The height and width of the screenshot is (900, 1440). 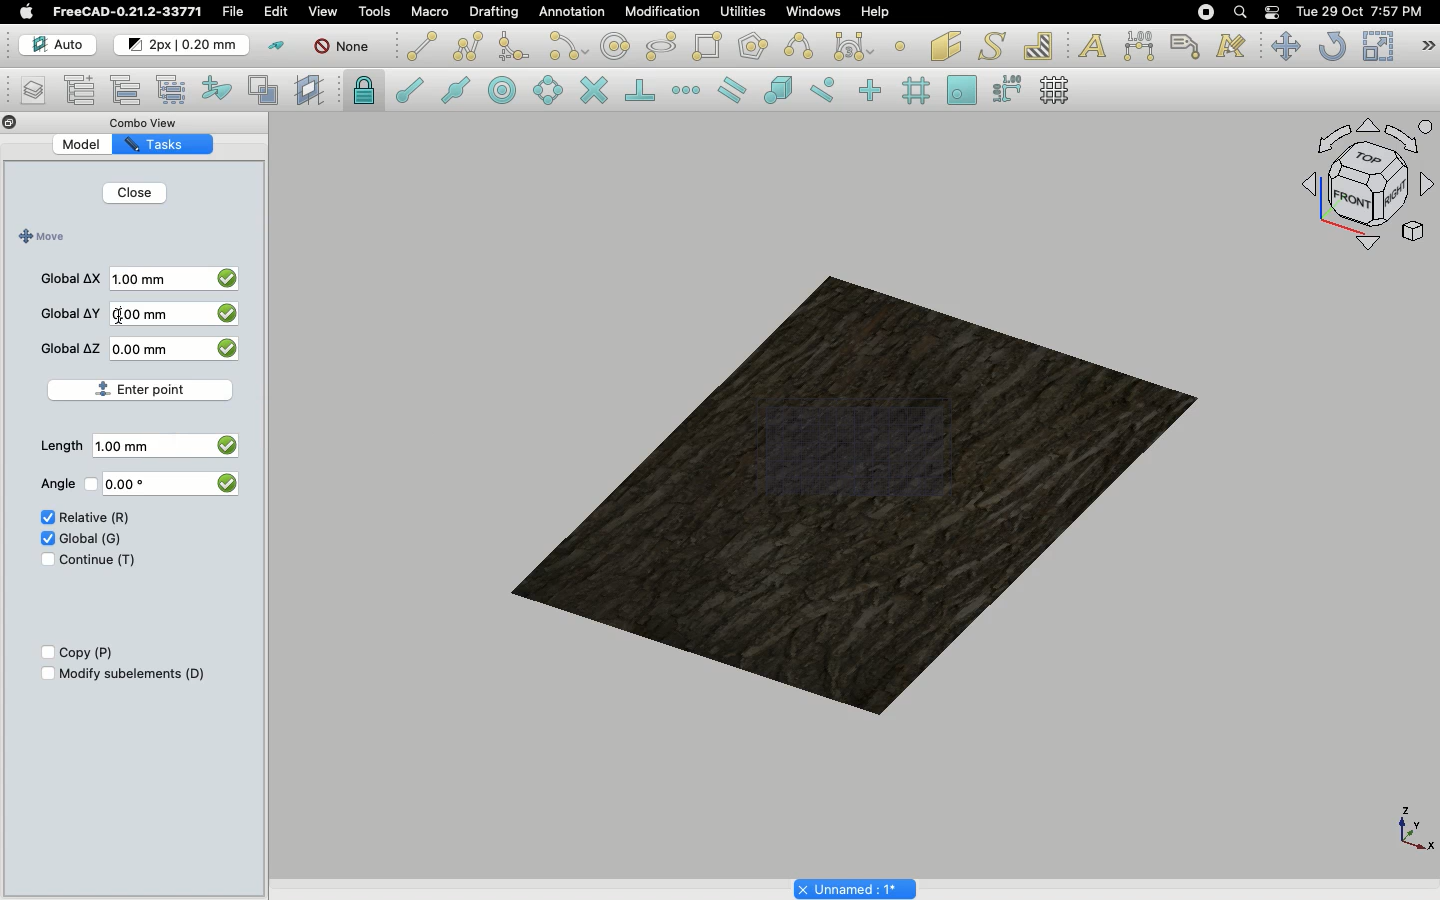 What do you see at coordinates (1366, 188) in the screenshot?
I see `Navigation styles` at bounding box center [1366, 188].